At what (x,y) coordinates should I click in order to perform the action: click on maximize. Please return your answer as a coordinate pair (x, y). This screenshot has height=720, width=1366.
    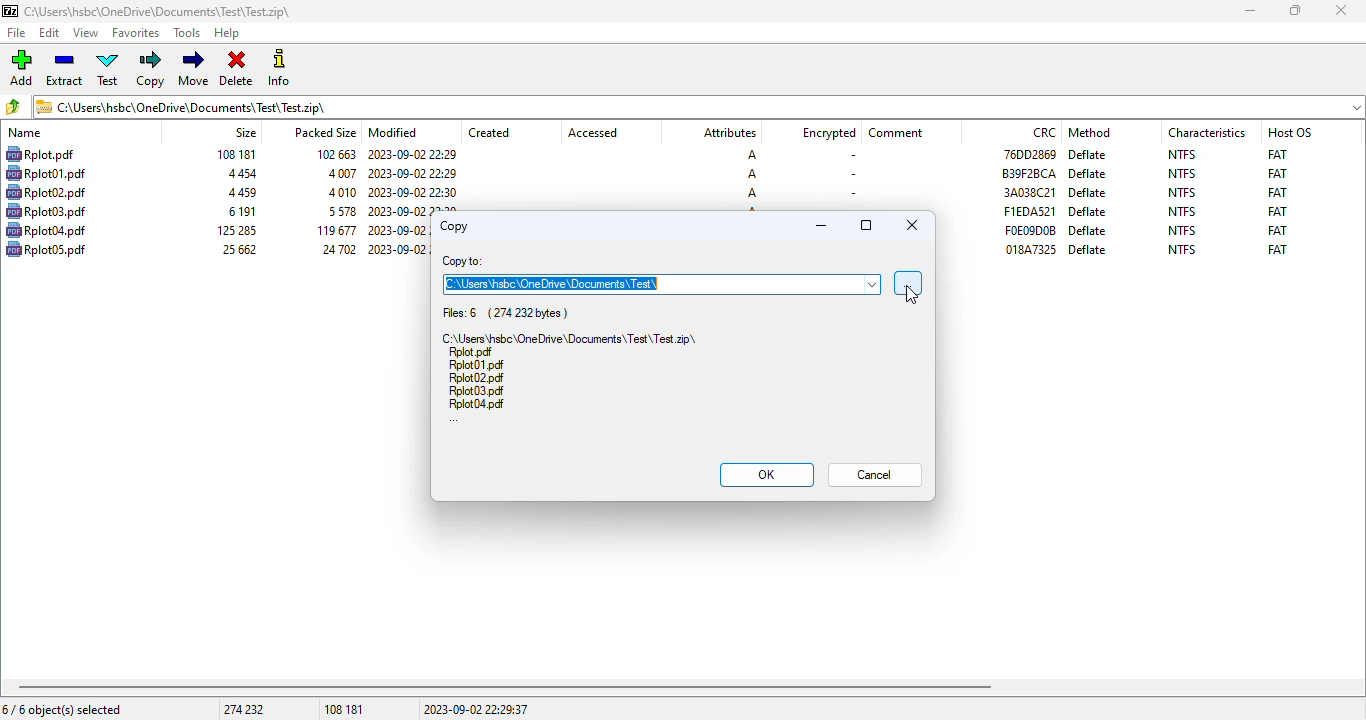
    Looking at the image, I should click on (867, 225).